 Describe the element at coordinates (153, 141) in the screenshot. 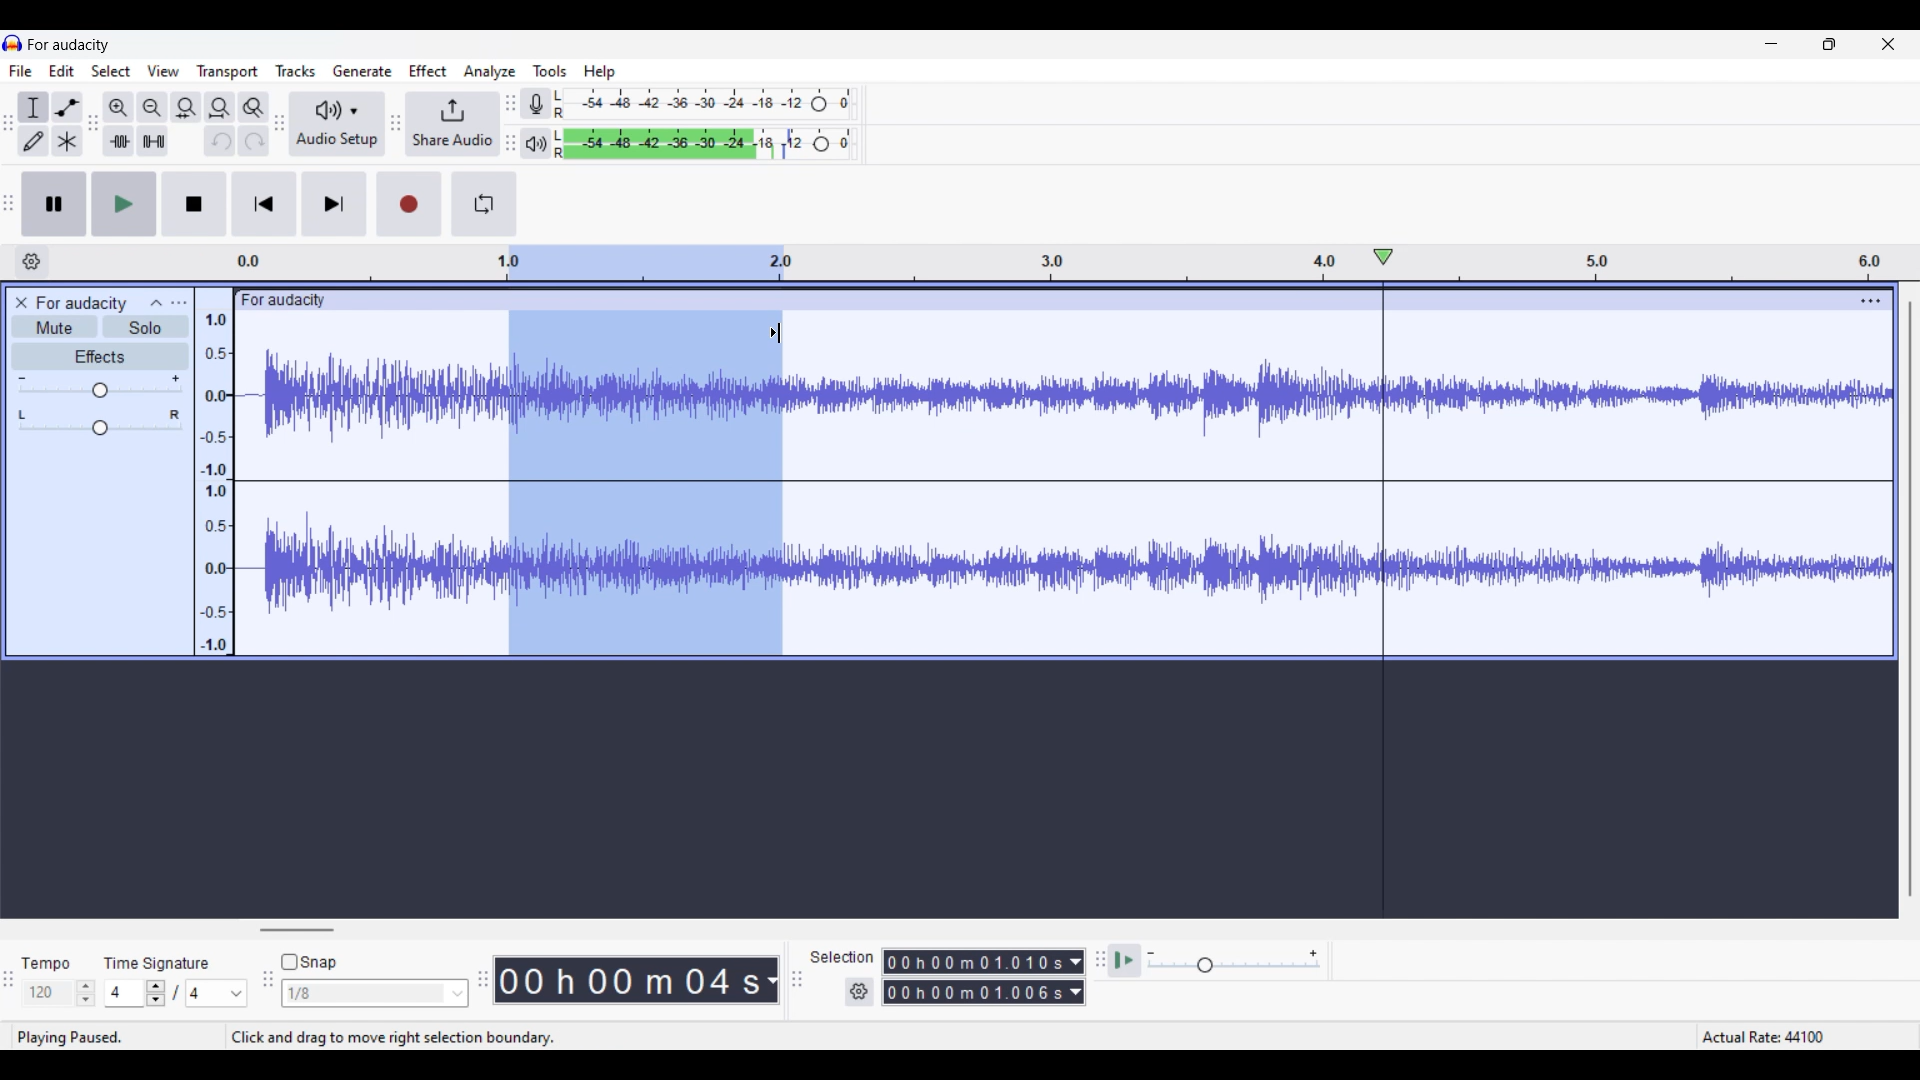

I see `Silence audio selection` at that location.